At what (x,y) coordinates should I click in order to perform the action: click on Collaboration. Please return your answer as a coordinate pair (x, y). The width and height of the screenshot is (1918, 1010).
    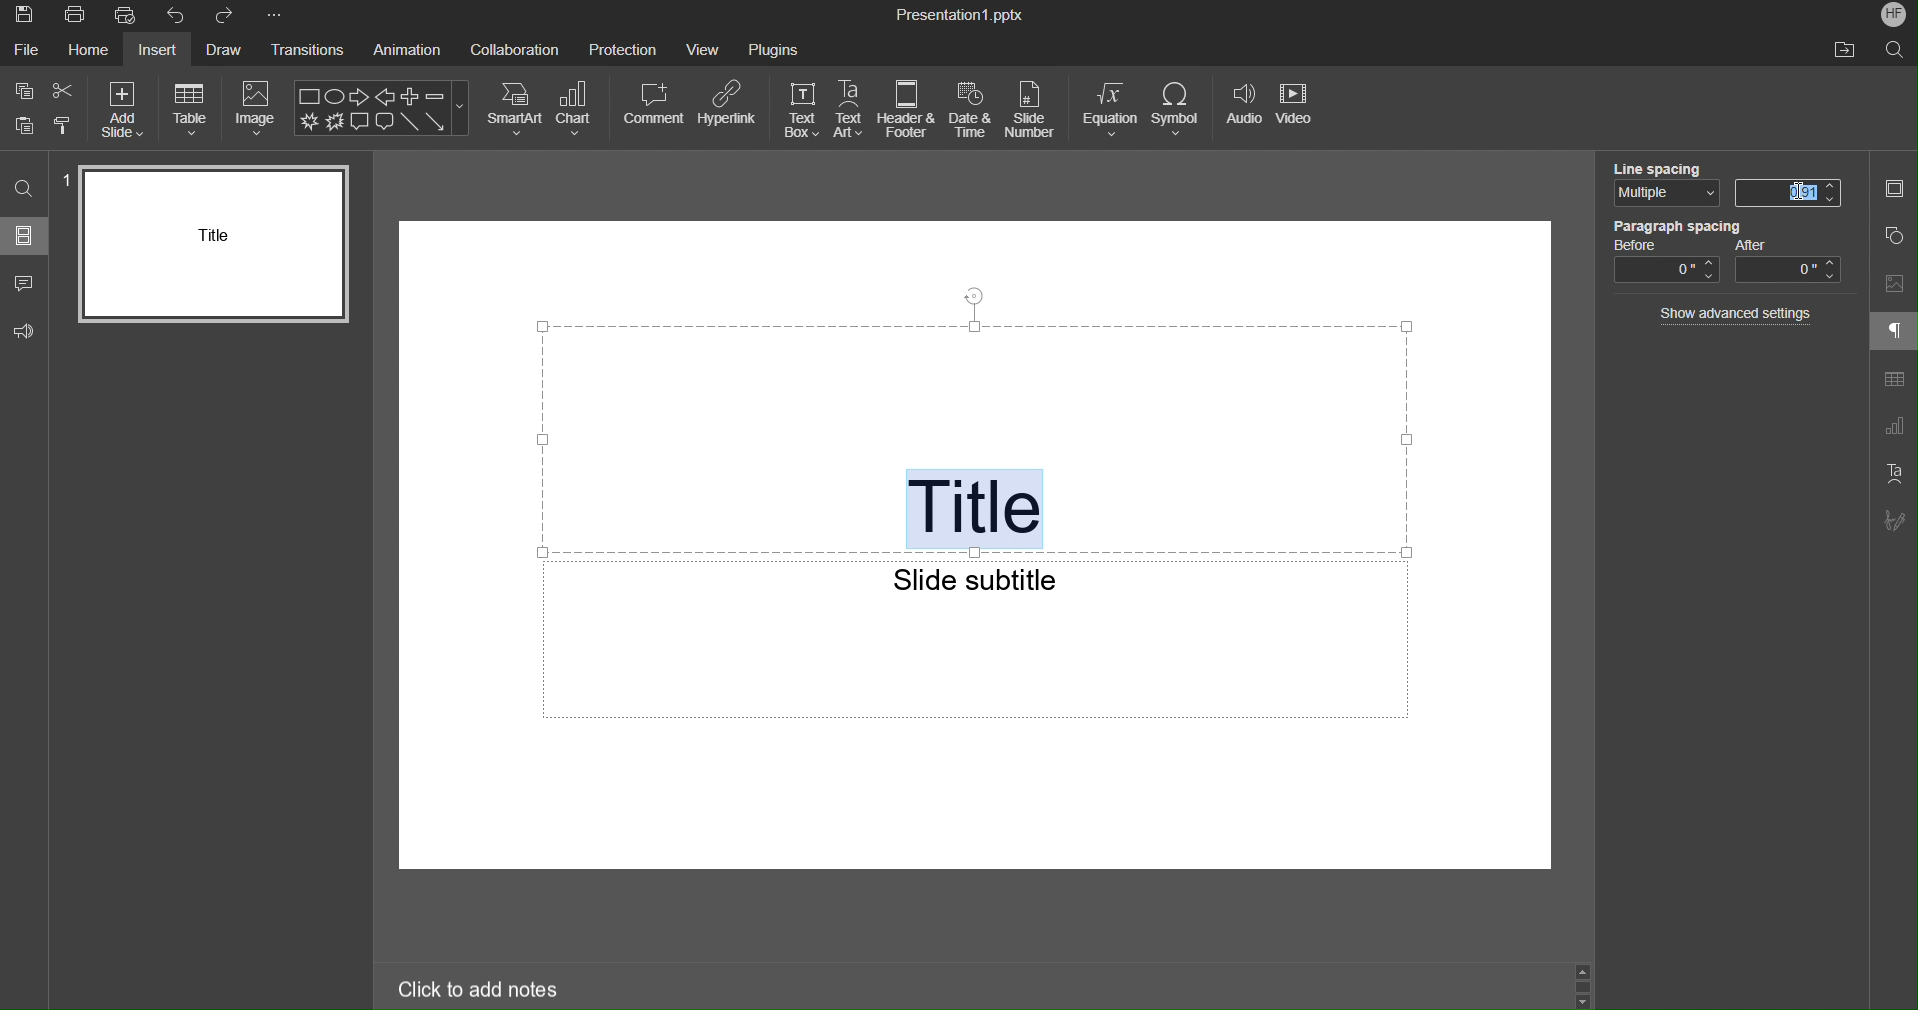
    Looking at the image, I should click on (519, 53).